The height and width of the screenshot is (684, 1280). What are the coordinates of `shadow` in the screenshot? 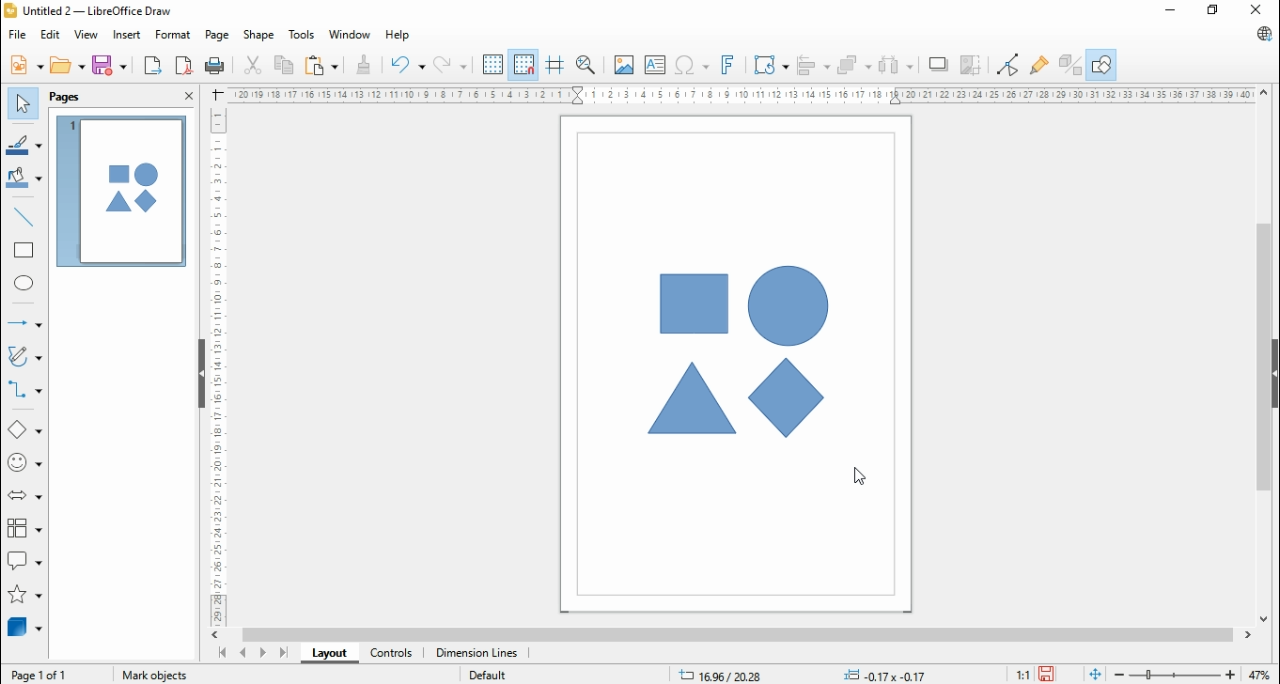 It's located at (936, 64).